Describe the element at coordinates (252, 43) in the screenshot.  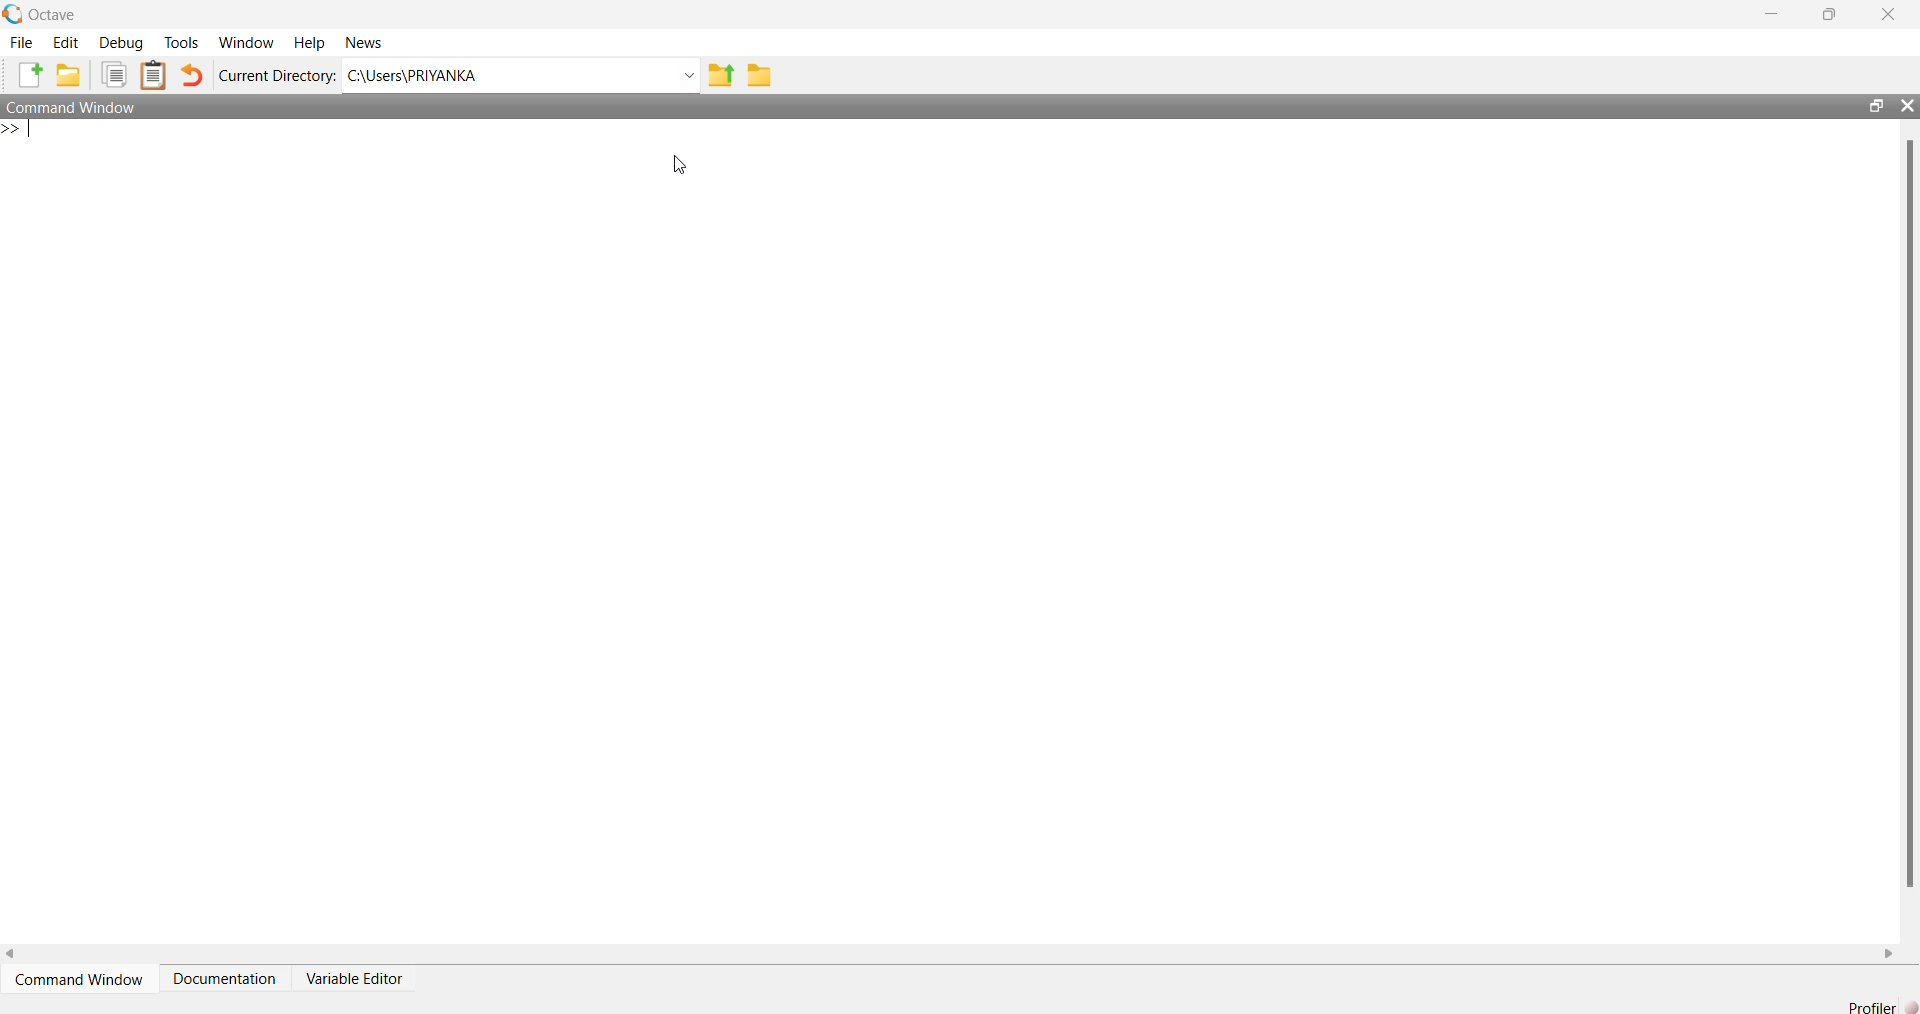
I see `Nindow` at that location.